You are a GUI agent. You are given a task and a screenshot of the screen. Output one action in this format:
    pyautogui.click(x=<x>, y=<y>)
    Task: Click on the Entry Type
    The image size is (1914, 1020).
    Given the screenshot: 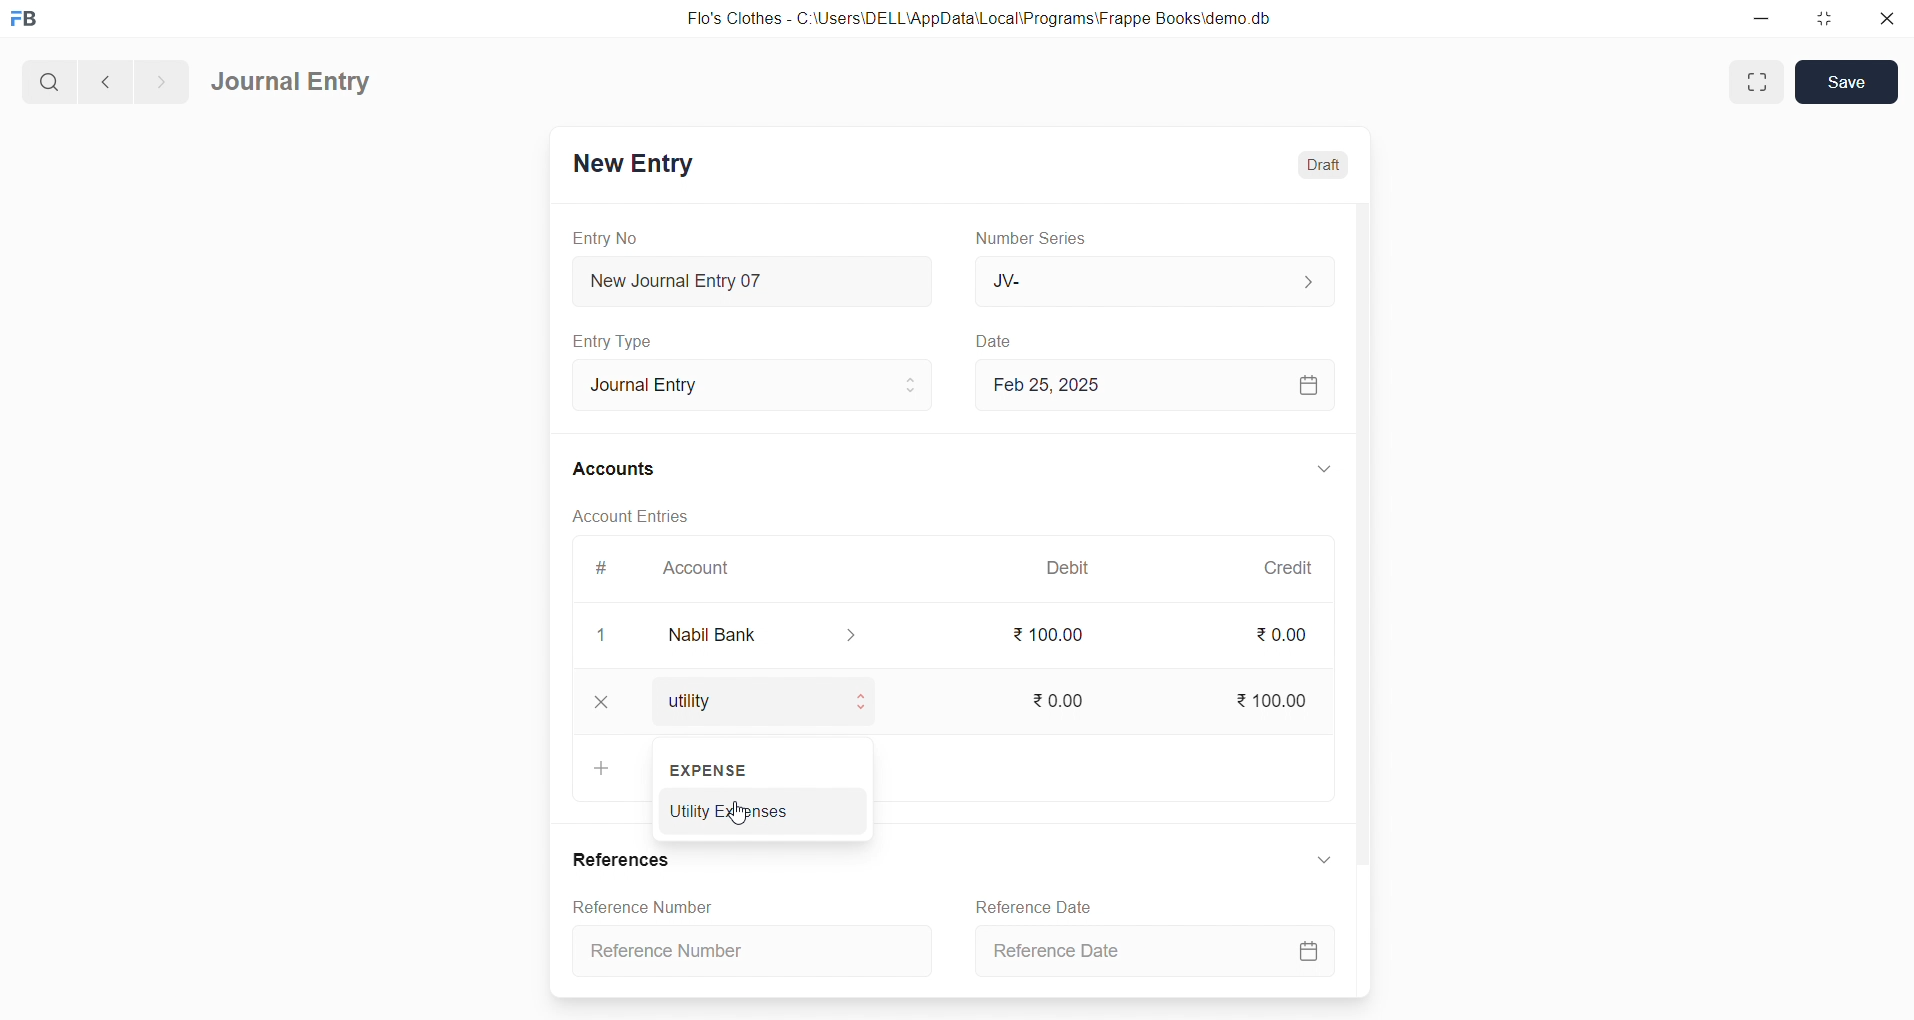 What is the action you would take?
    pyautogui.click(x=614, y=341)
    